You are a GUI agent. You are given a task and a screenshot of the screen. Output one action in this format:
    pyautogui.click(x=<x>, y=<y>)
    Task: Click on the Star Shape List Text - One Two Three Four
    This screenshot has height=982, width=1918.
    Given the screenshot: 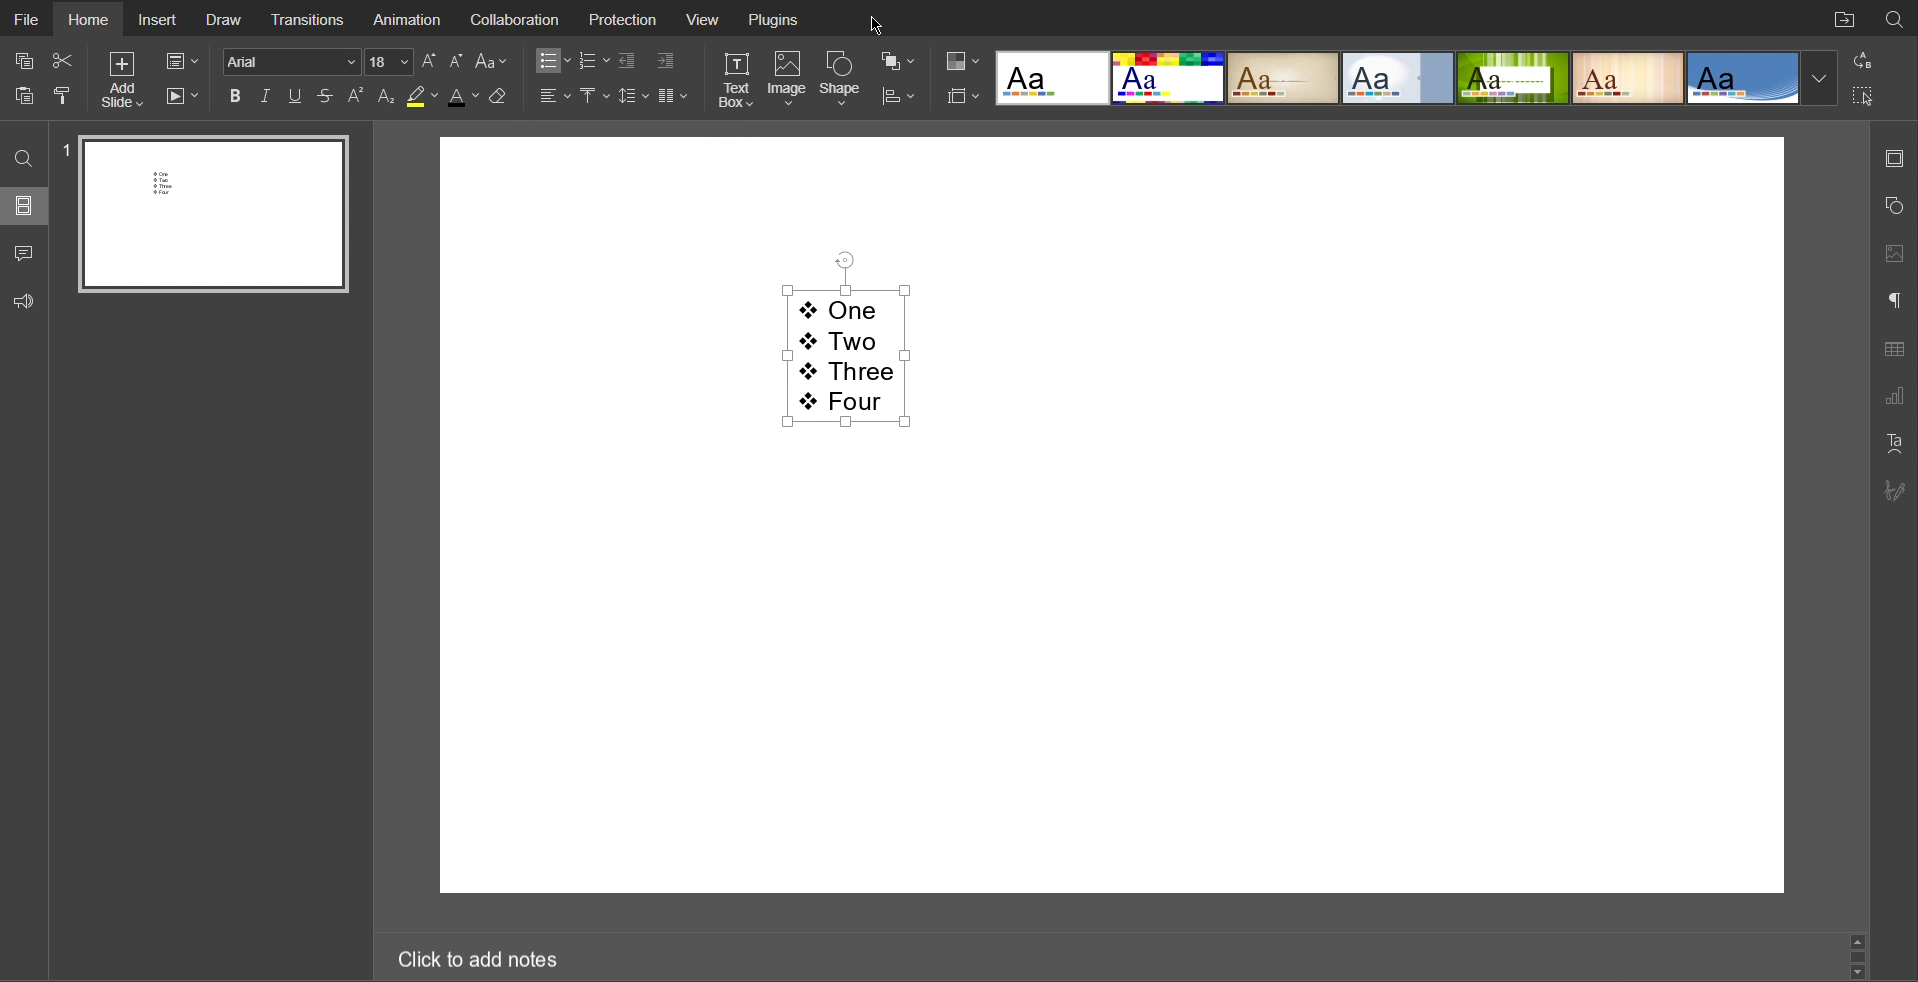 What is the action you would take?
    pyautogui.click(x=860, y=364)
    